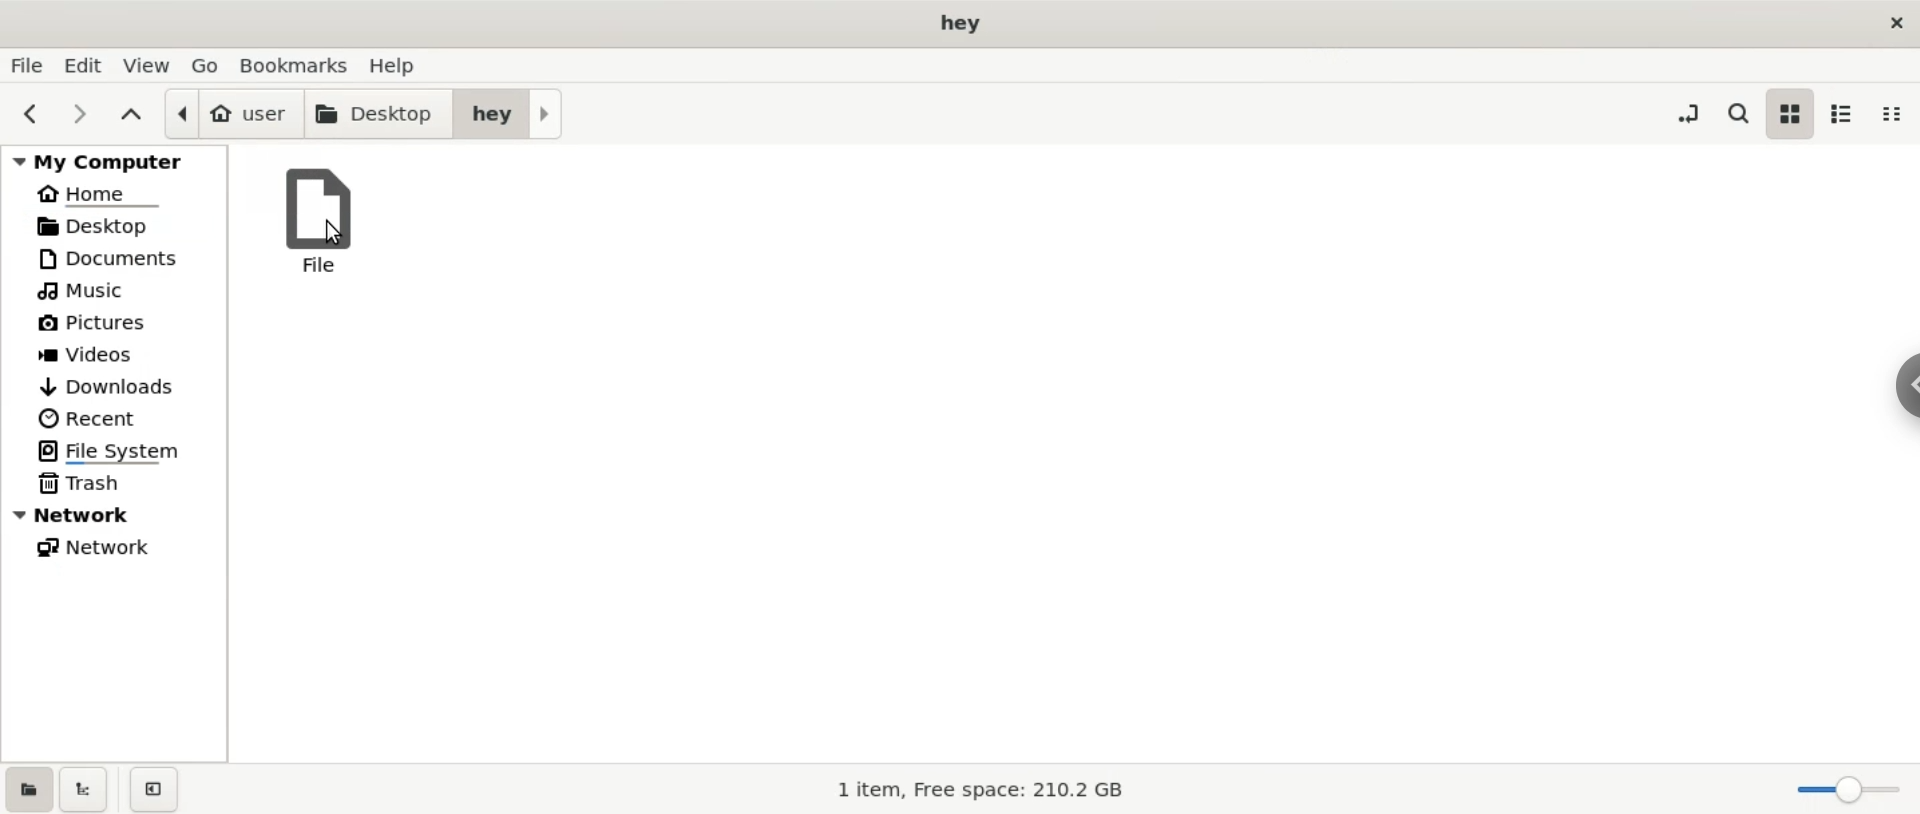 The width and height of the screenshot is (1920, 814). Describe the element at coordinates (129, 115) in the screenshot. I see `parent folders` at that location.